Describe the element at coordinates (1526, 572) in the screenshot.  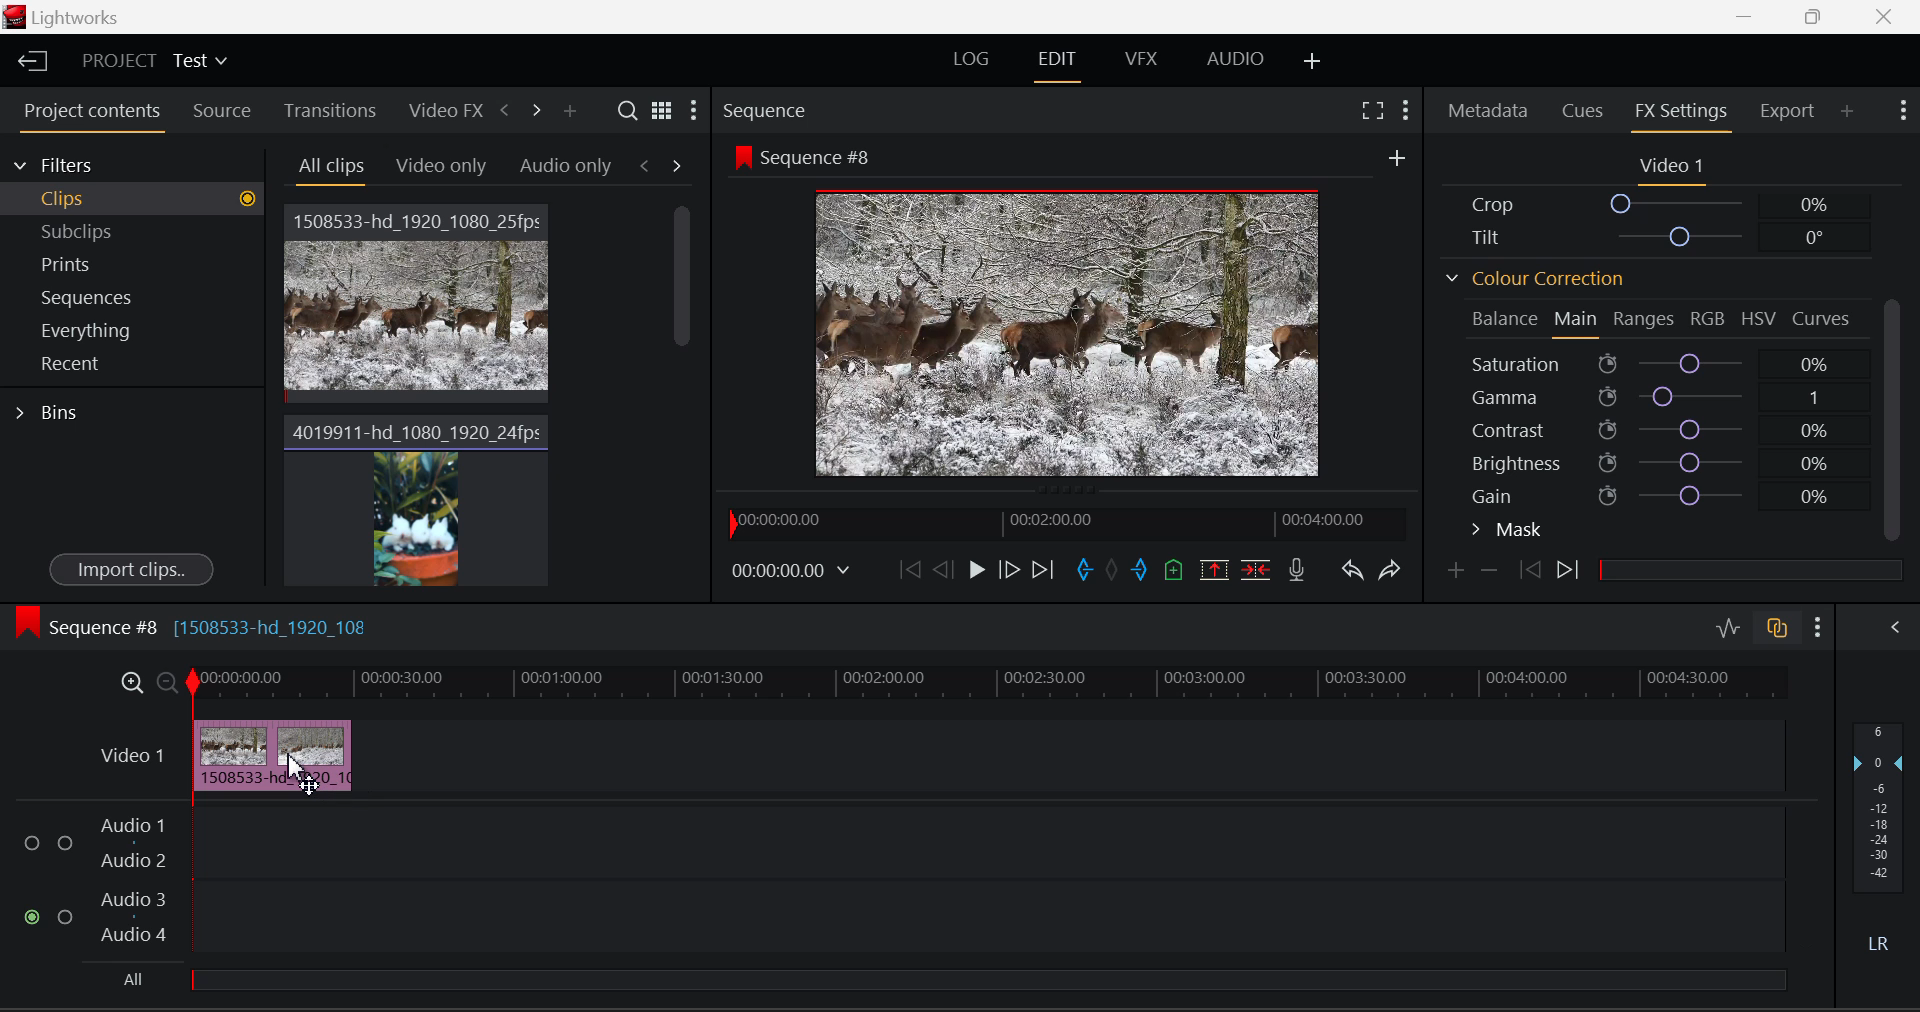
I see `Previous keyframe` at that location.